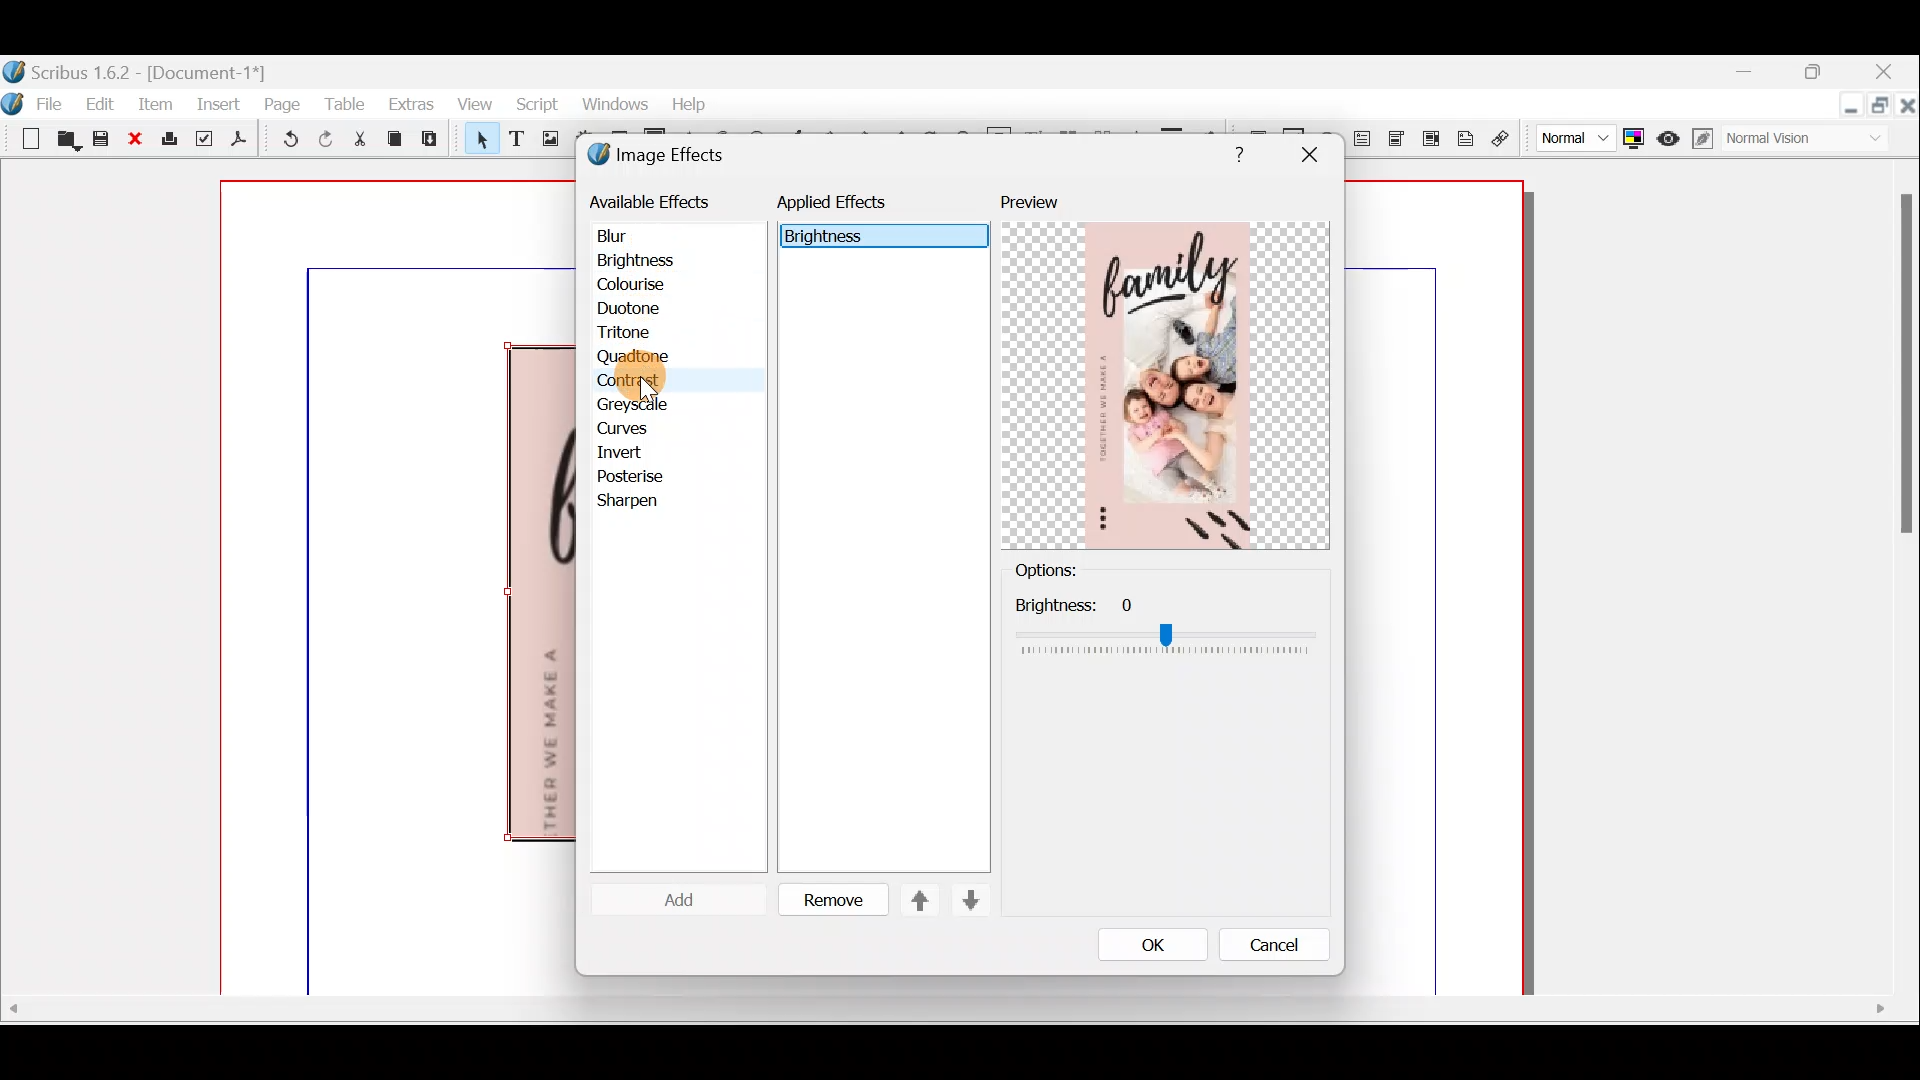 Image resolution: width=1920 pixels, height=1080 pixels. Describe the element at coordinates (641, 286) in the screenshot. I see `Colourise` at that location.